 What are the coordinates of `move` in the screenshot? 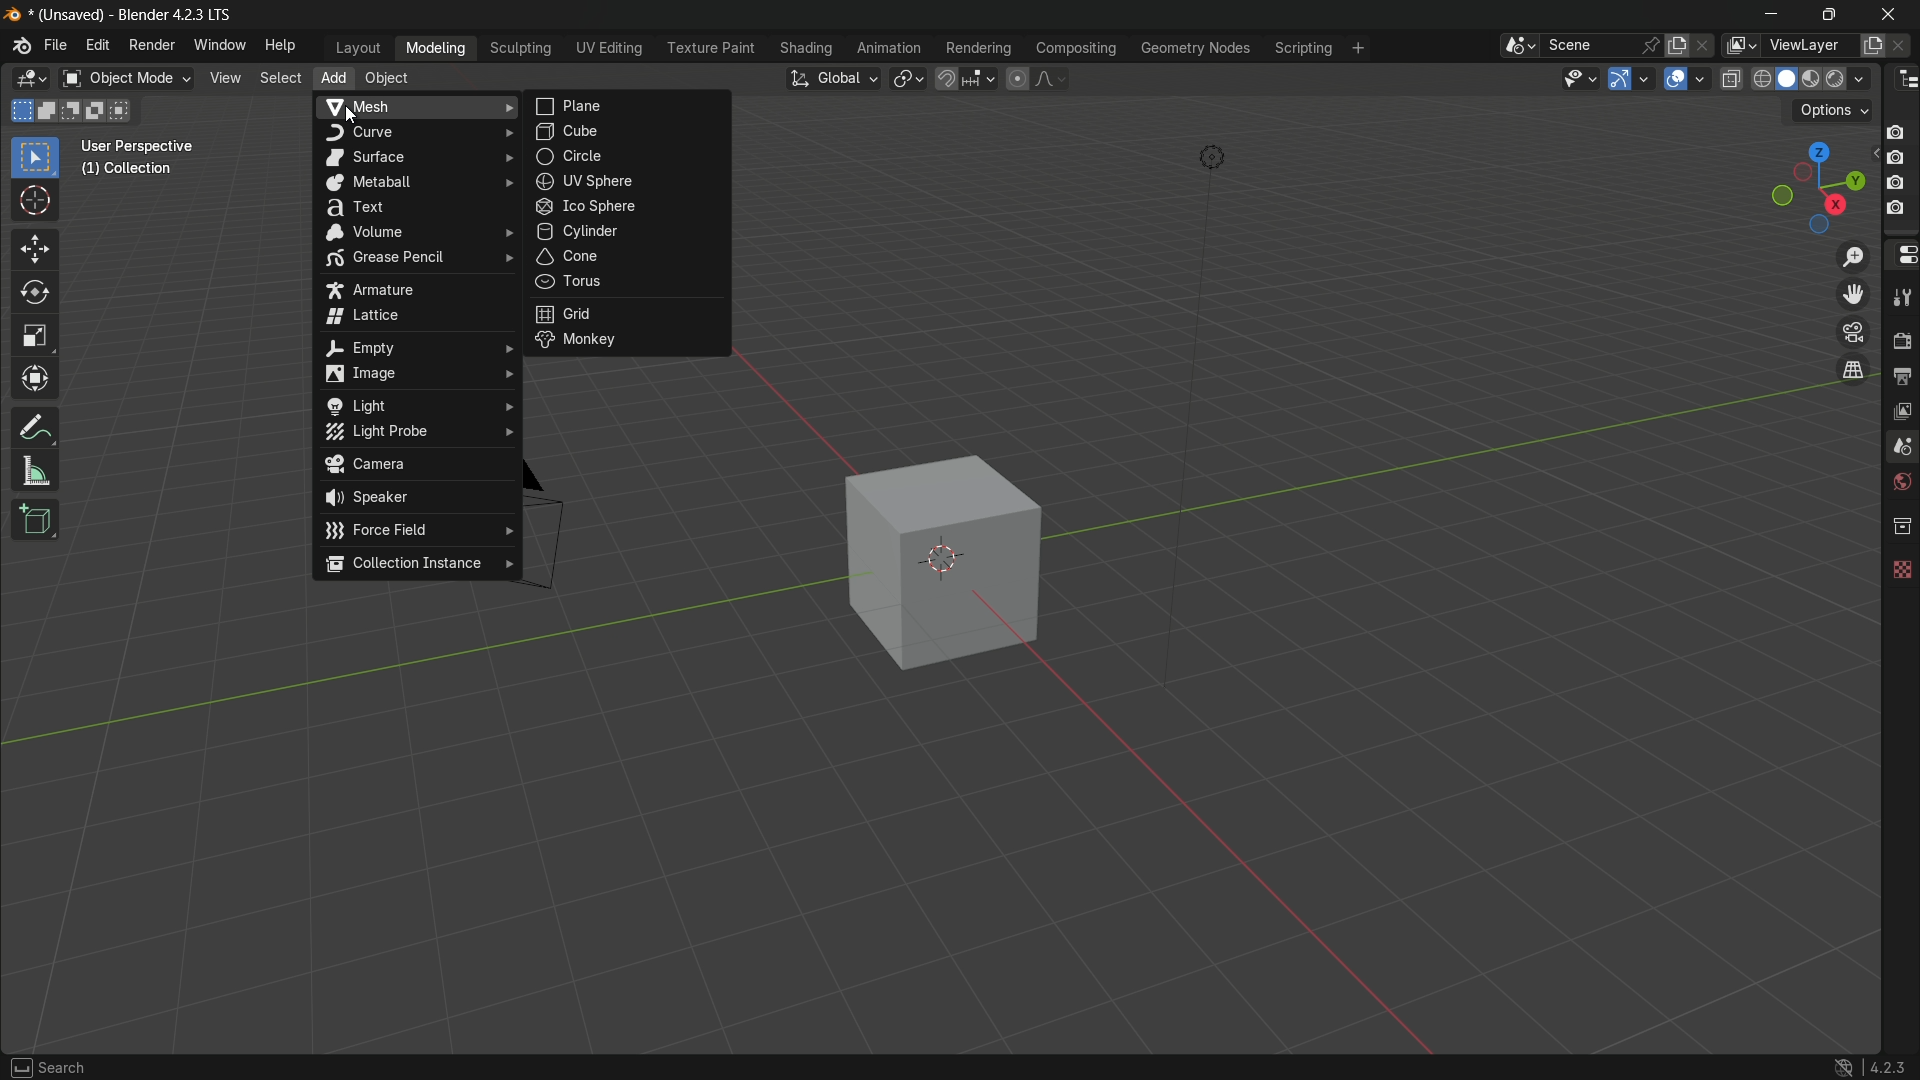 It's located at (35, 252).